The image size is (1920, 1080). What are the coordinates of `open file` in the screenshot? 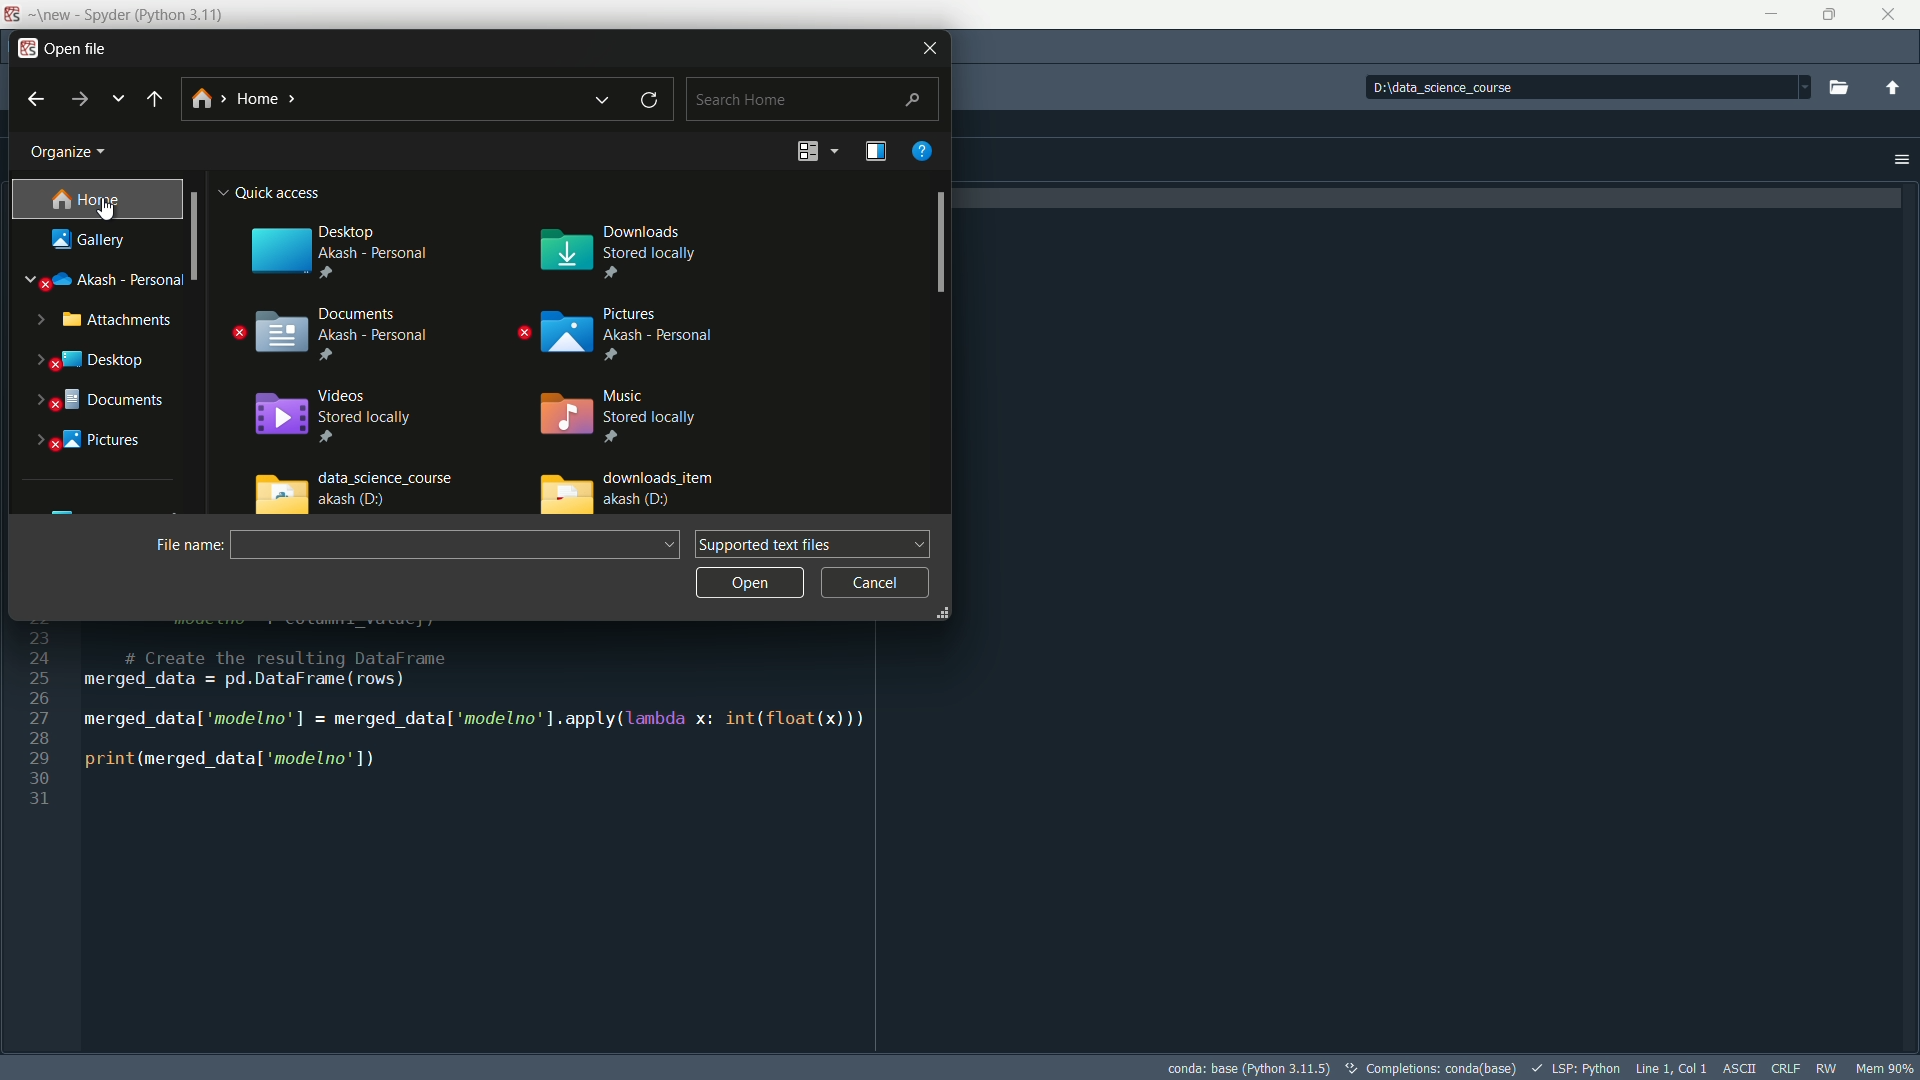 It's located at (76, 48).